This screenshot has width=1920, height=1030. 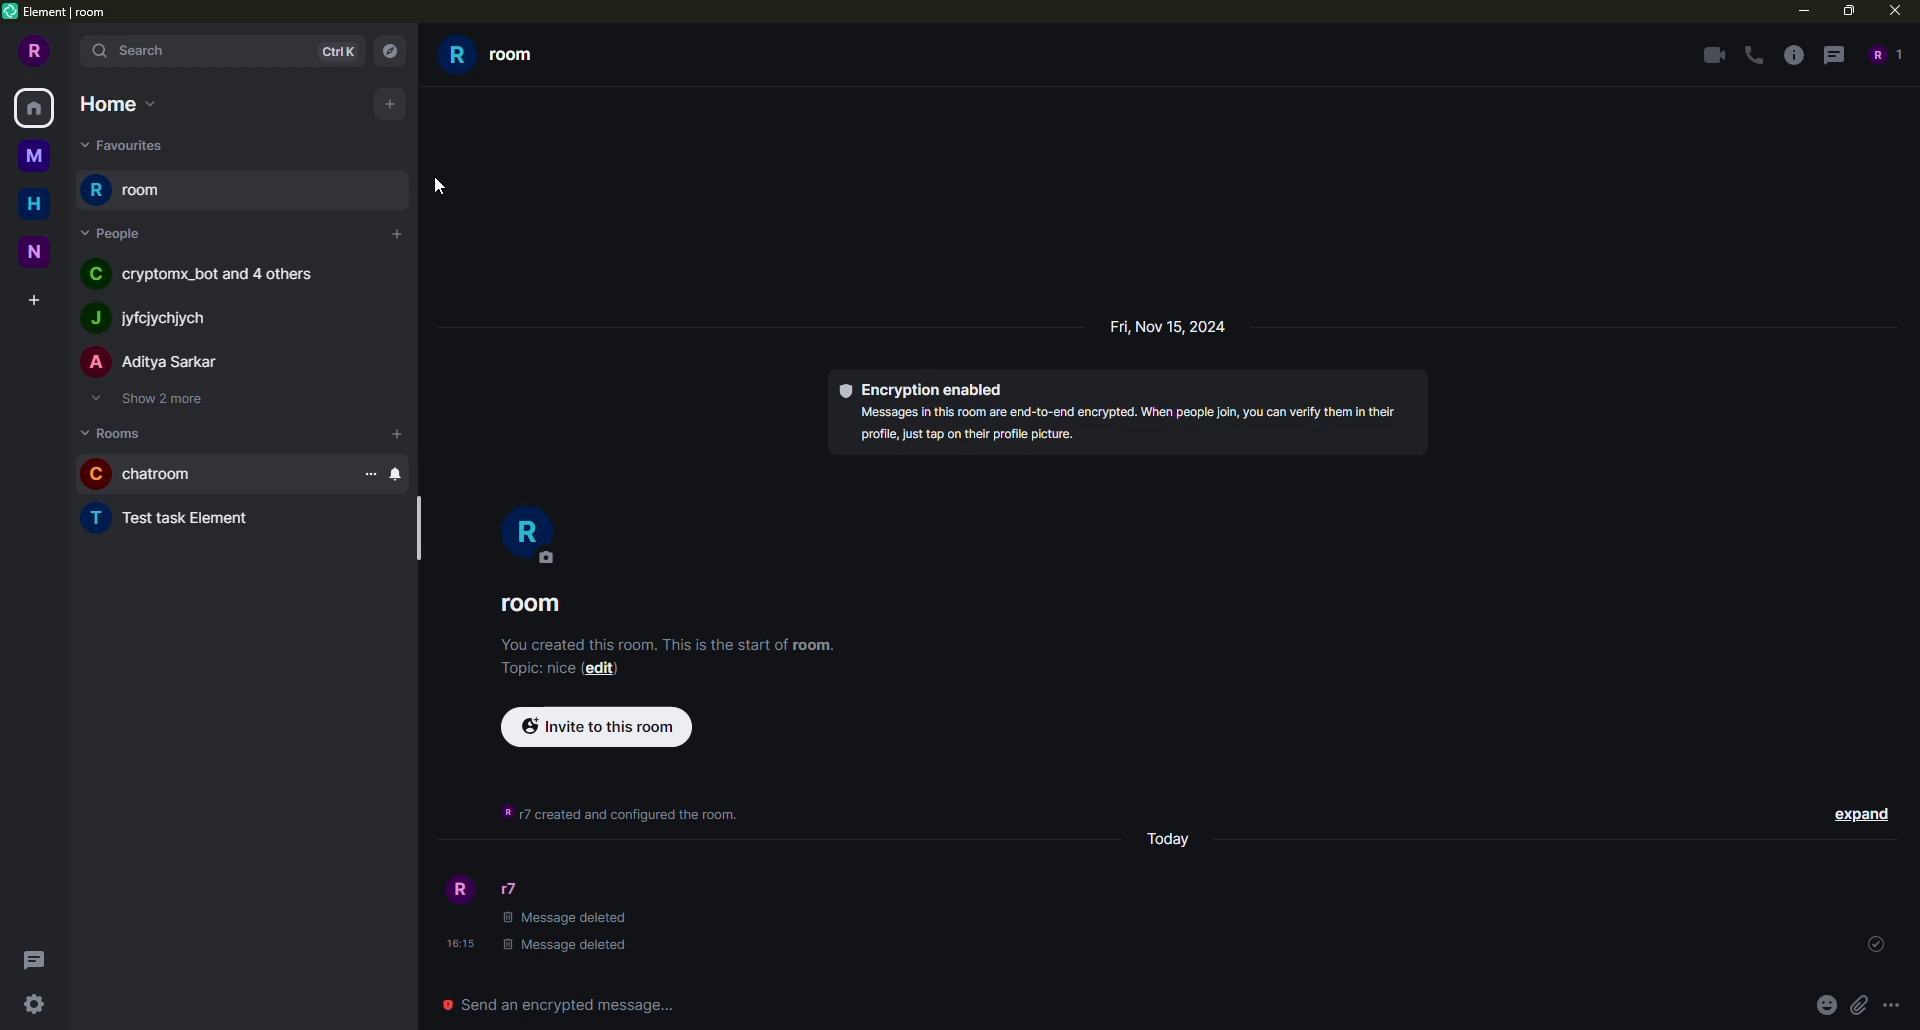 I want to click on bell, so click(x=398, y=473).